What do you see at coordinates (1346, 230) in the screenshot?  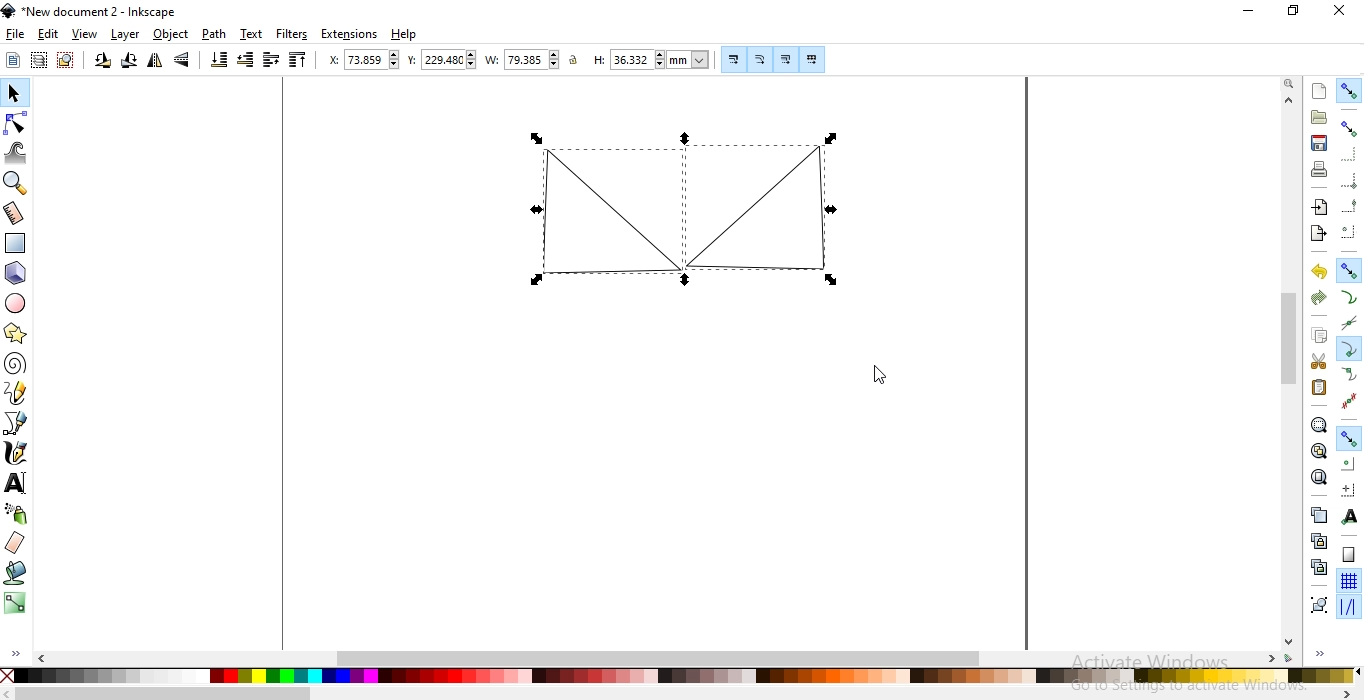 I see `snapping centers of bounding boxes` at bounding box center [1346, 230].